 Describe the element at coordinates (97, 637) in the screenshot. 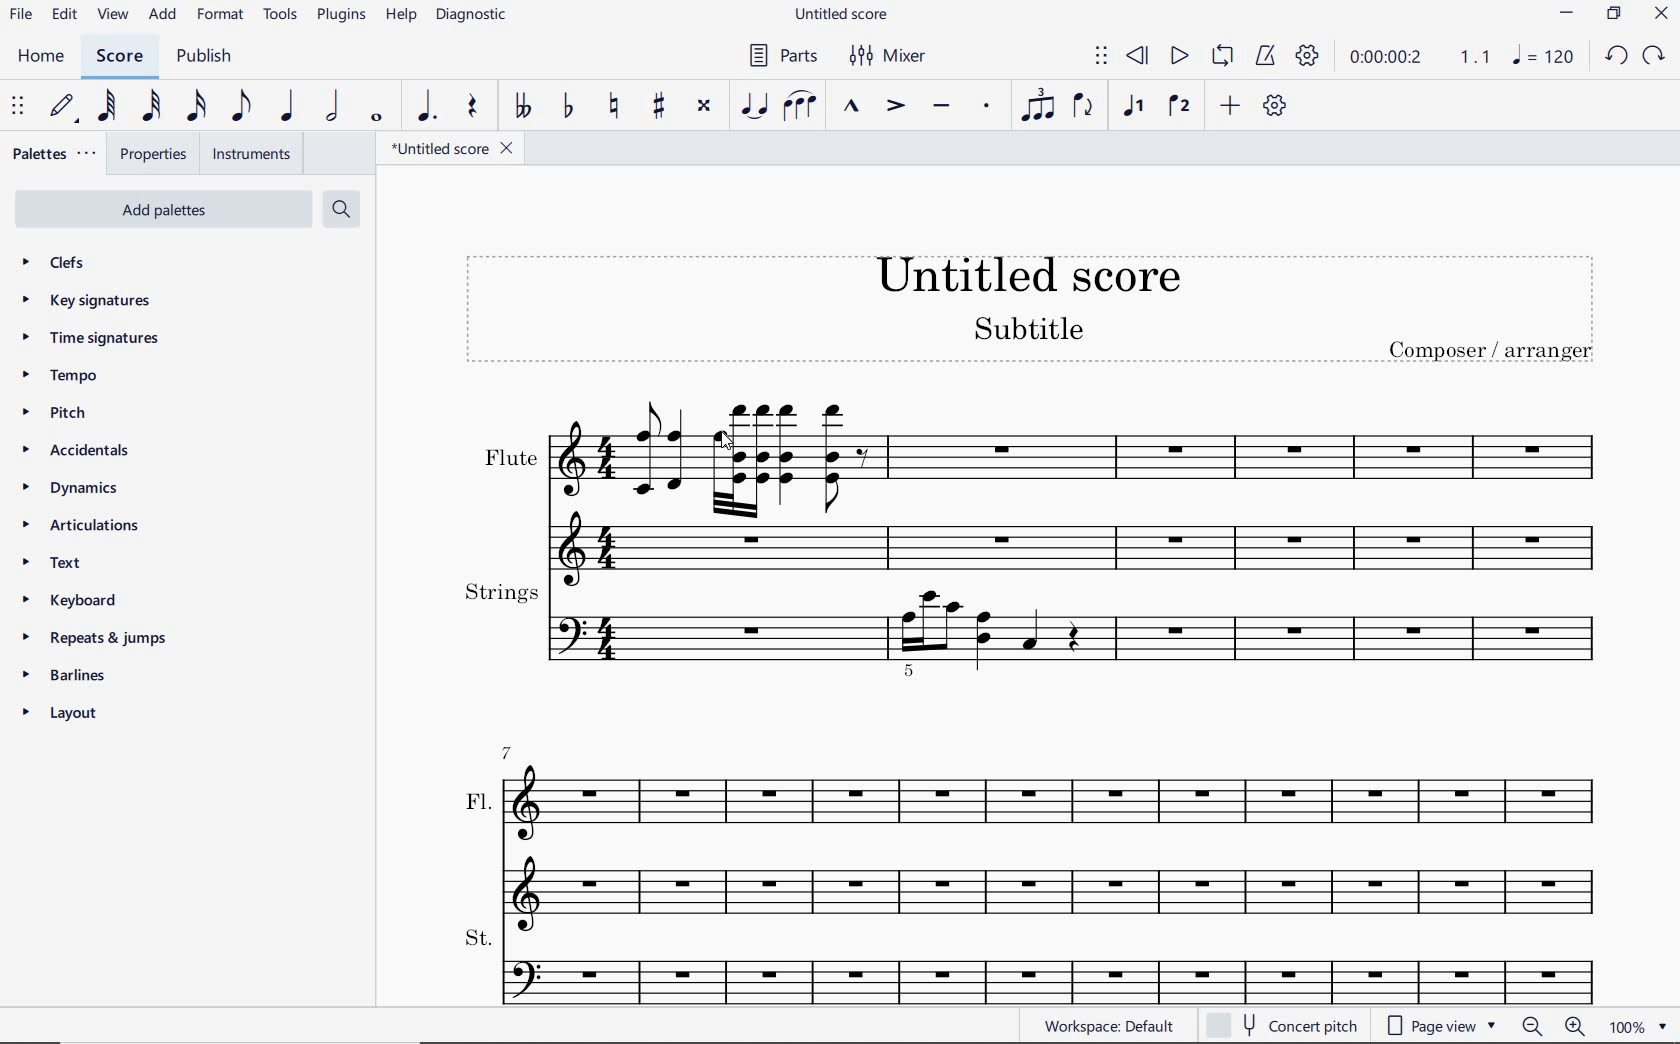

I see `repeats & jumps` at that location.